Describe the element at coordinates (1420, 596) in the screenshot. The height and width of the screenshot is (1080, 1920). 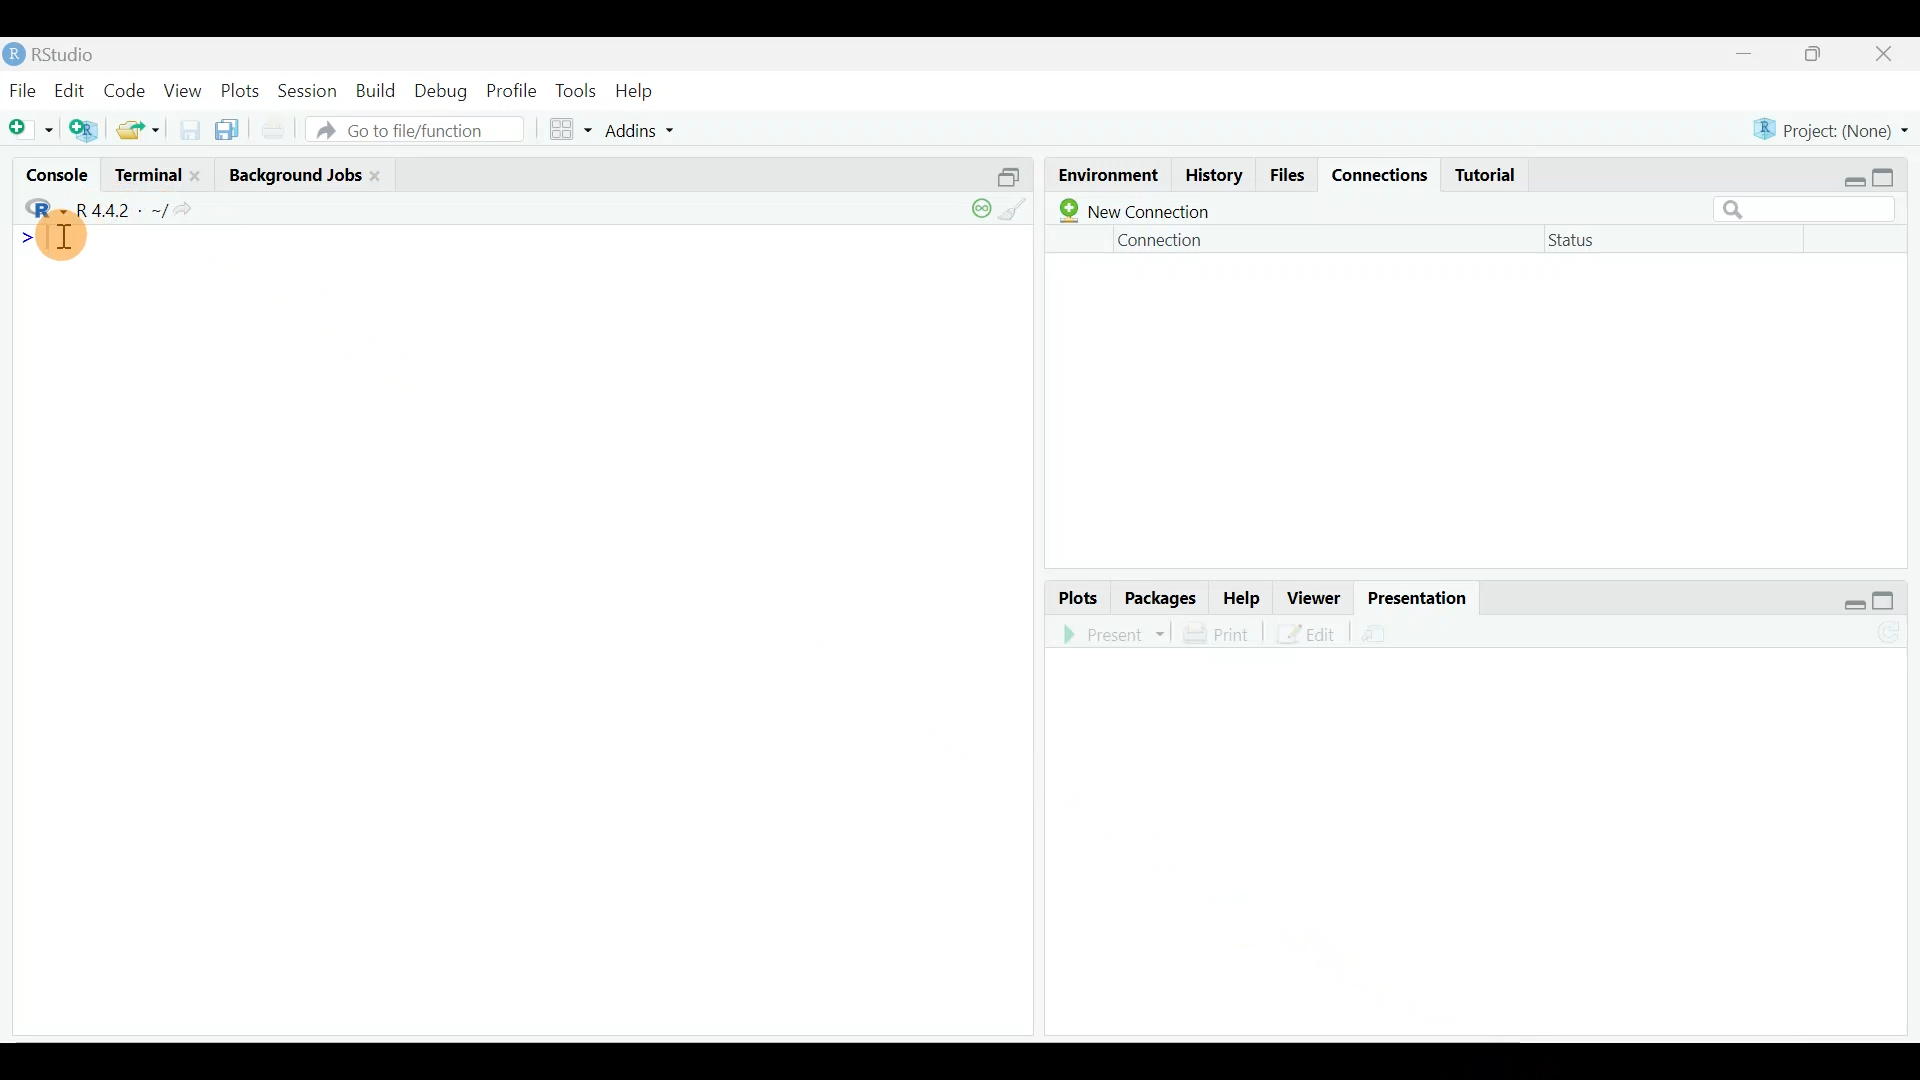
I see `Presentation` at that location.